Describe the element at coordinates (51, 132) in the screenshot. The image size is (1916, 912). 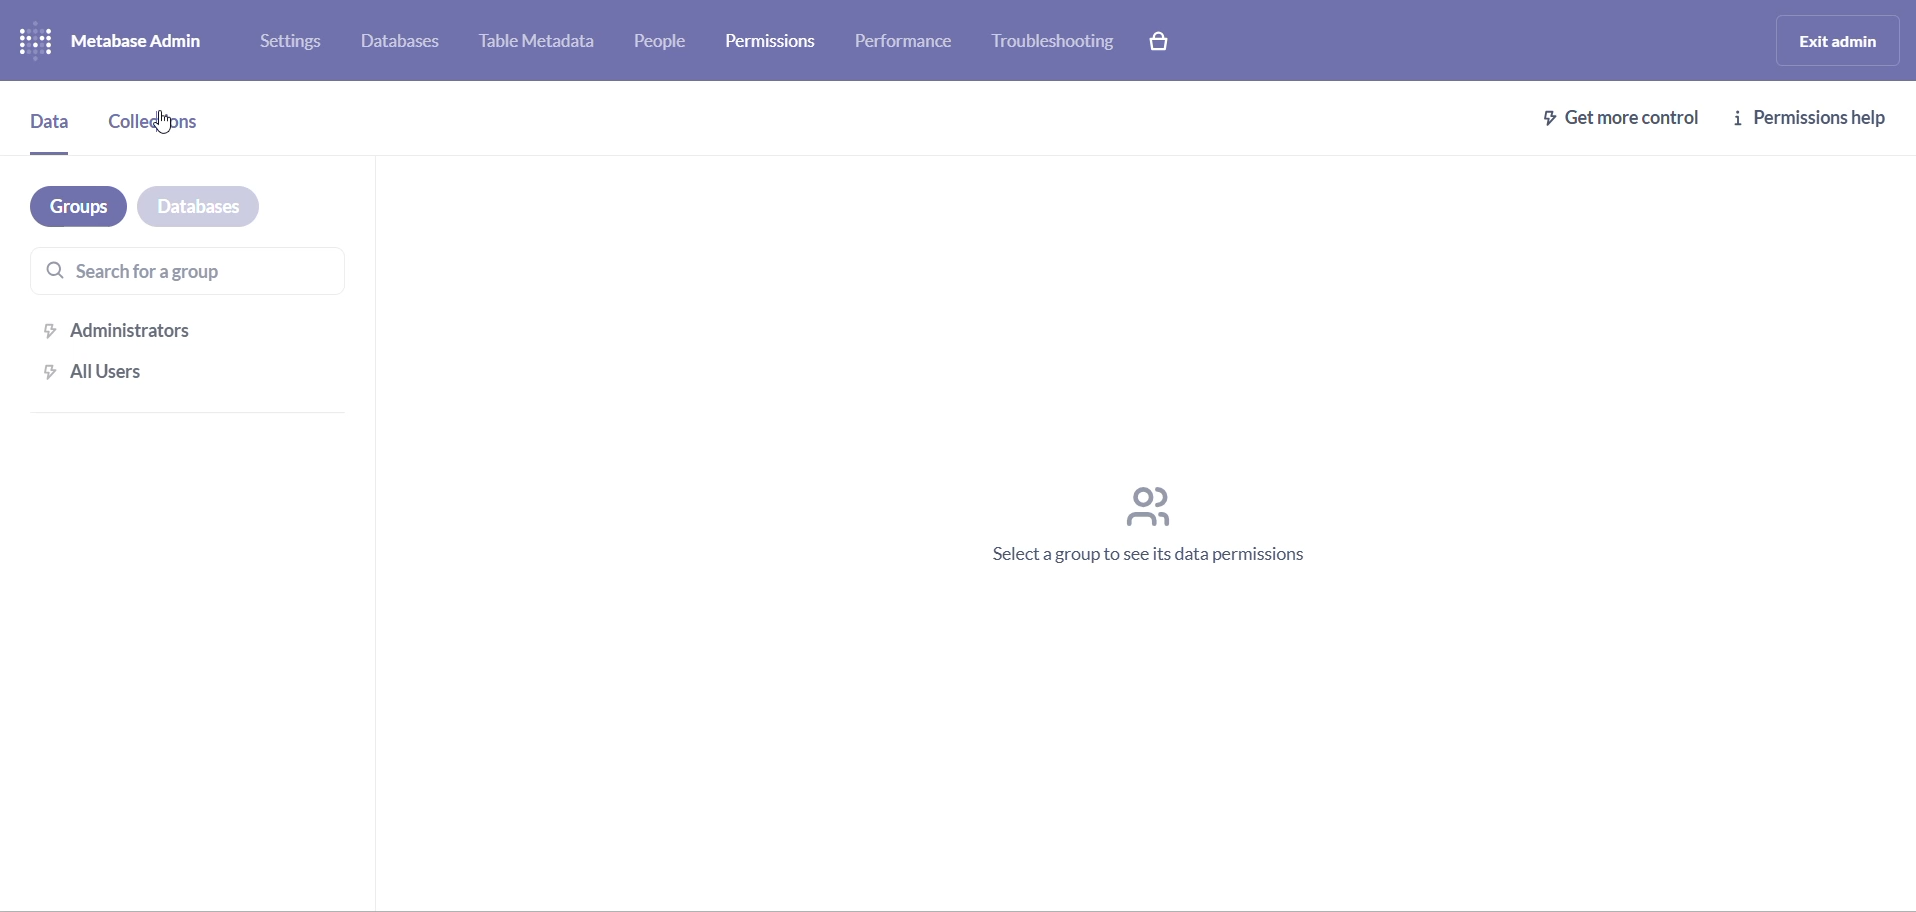
I see `data` at that location.